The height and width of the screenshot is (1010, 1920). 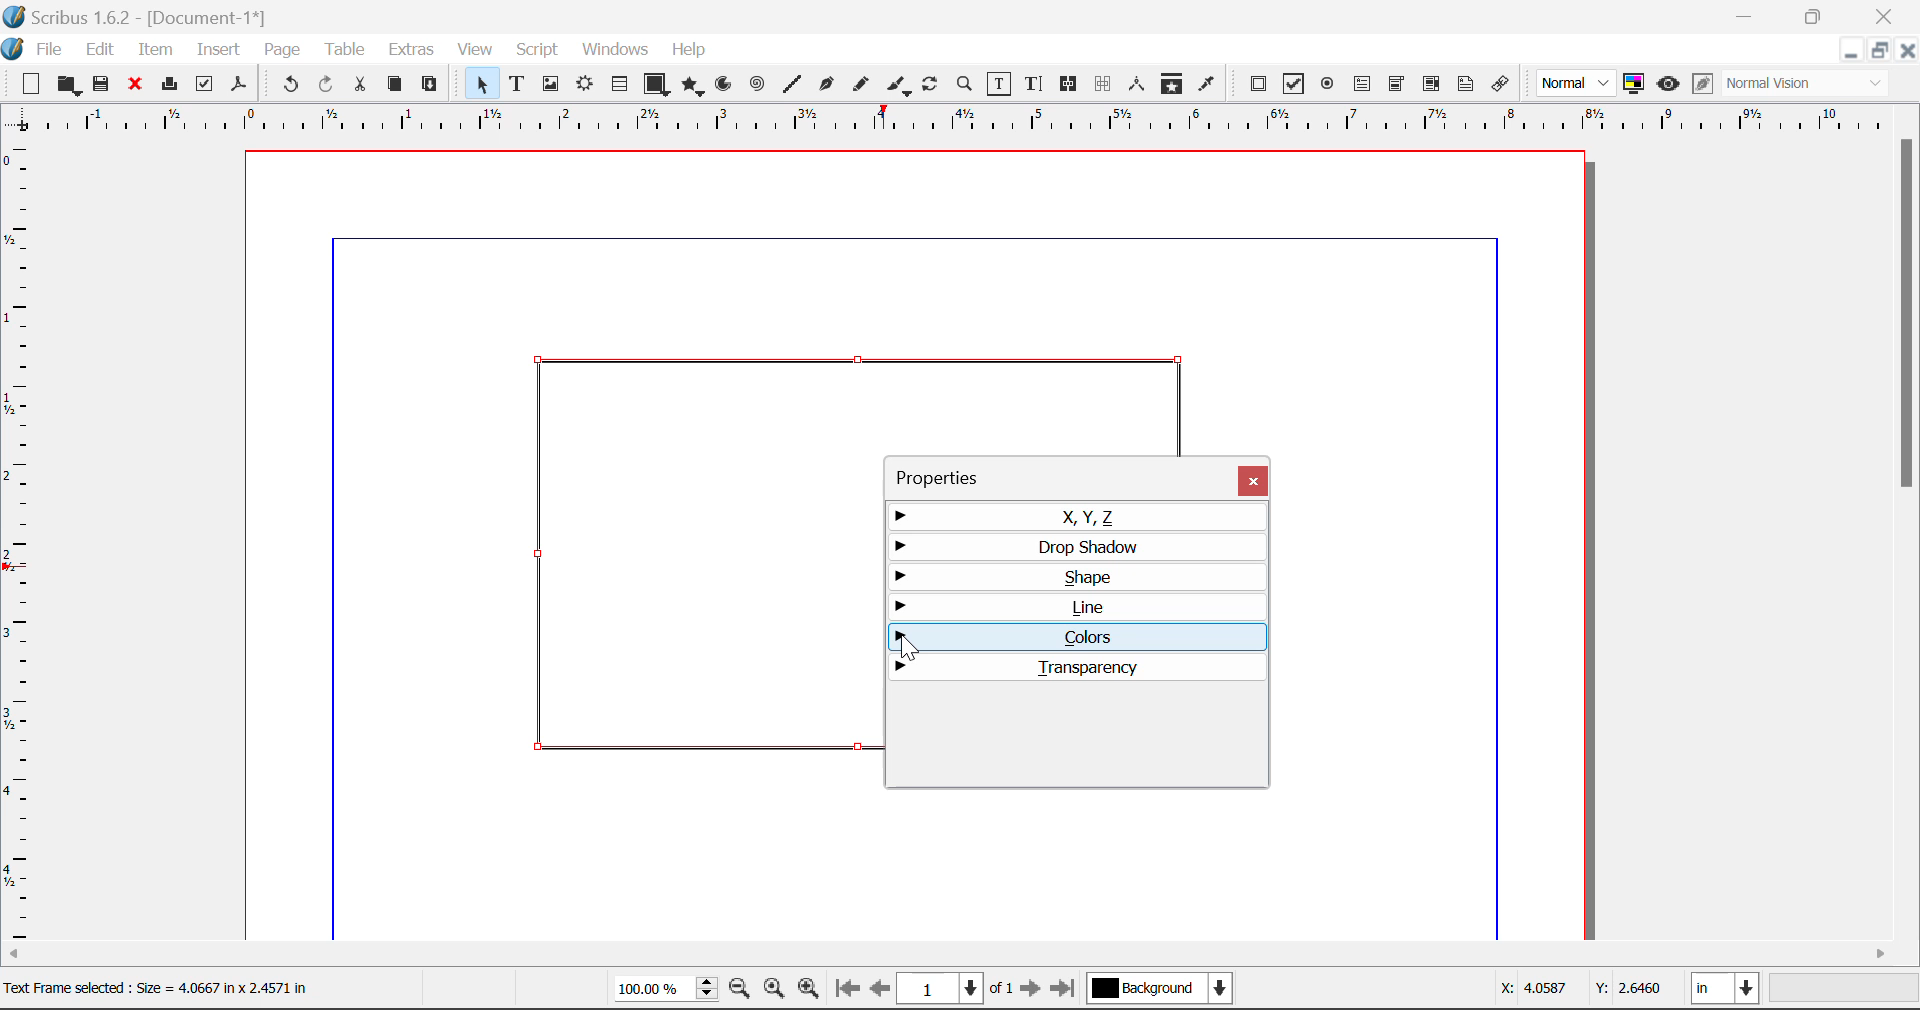 I want to click on Undo, so click(x=287, y=85).